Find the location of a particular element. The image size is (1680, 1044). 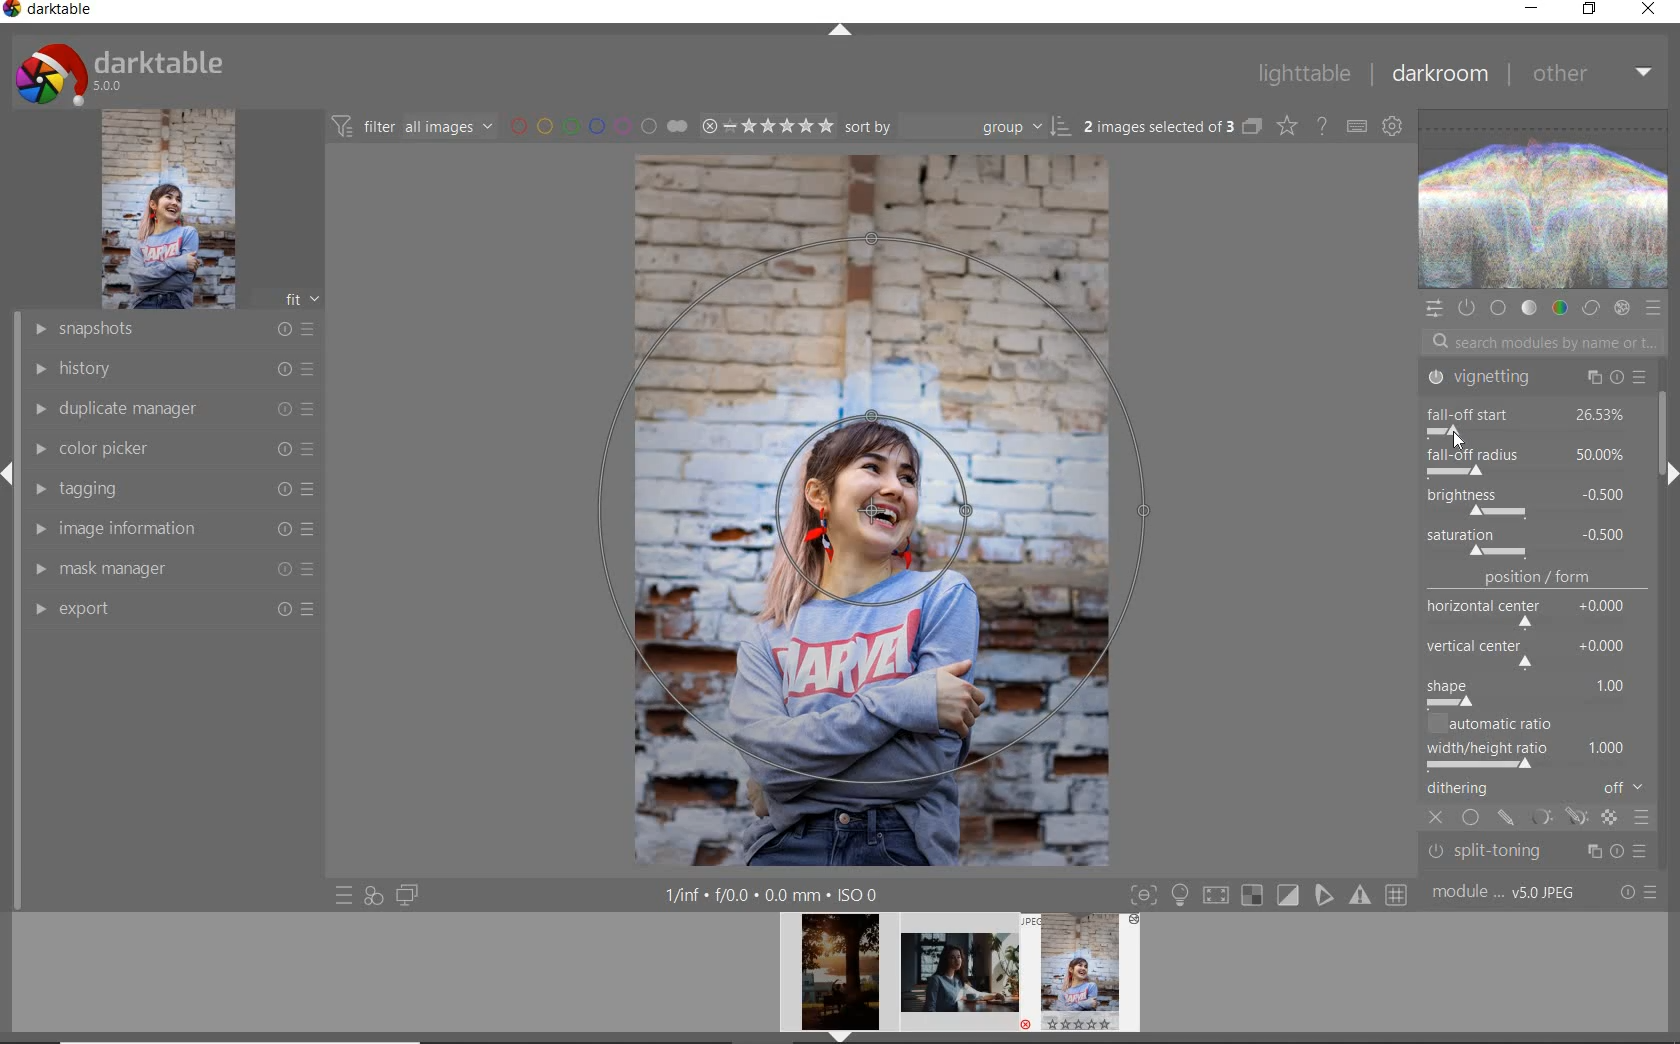

lens correction is located at coordinates (1533, 858).